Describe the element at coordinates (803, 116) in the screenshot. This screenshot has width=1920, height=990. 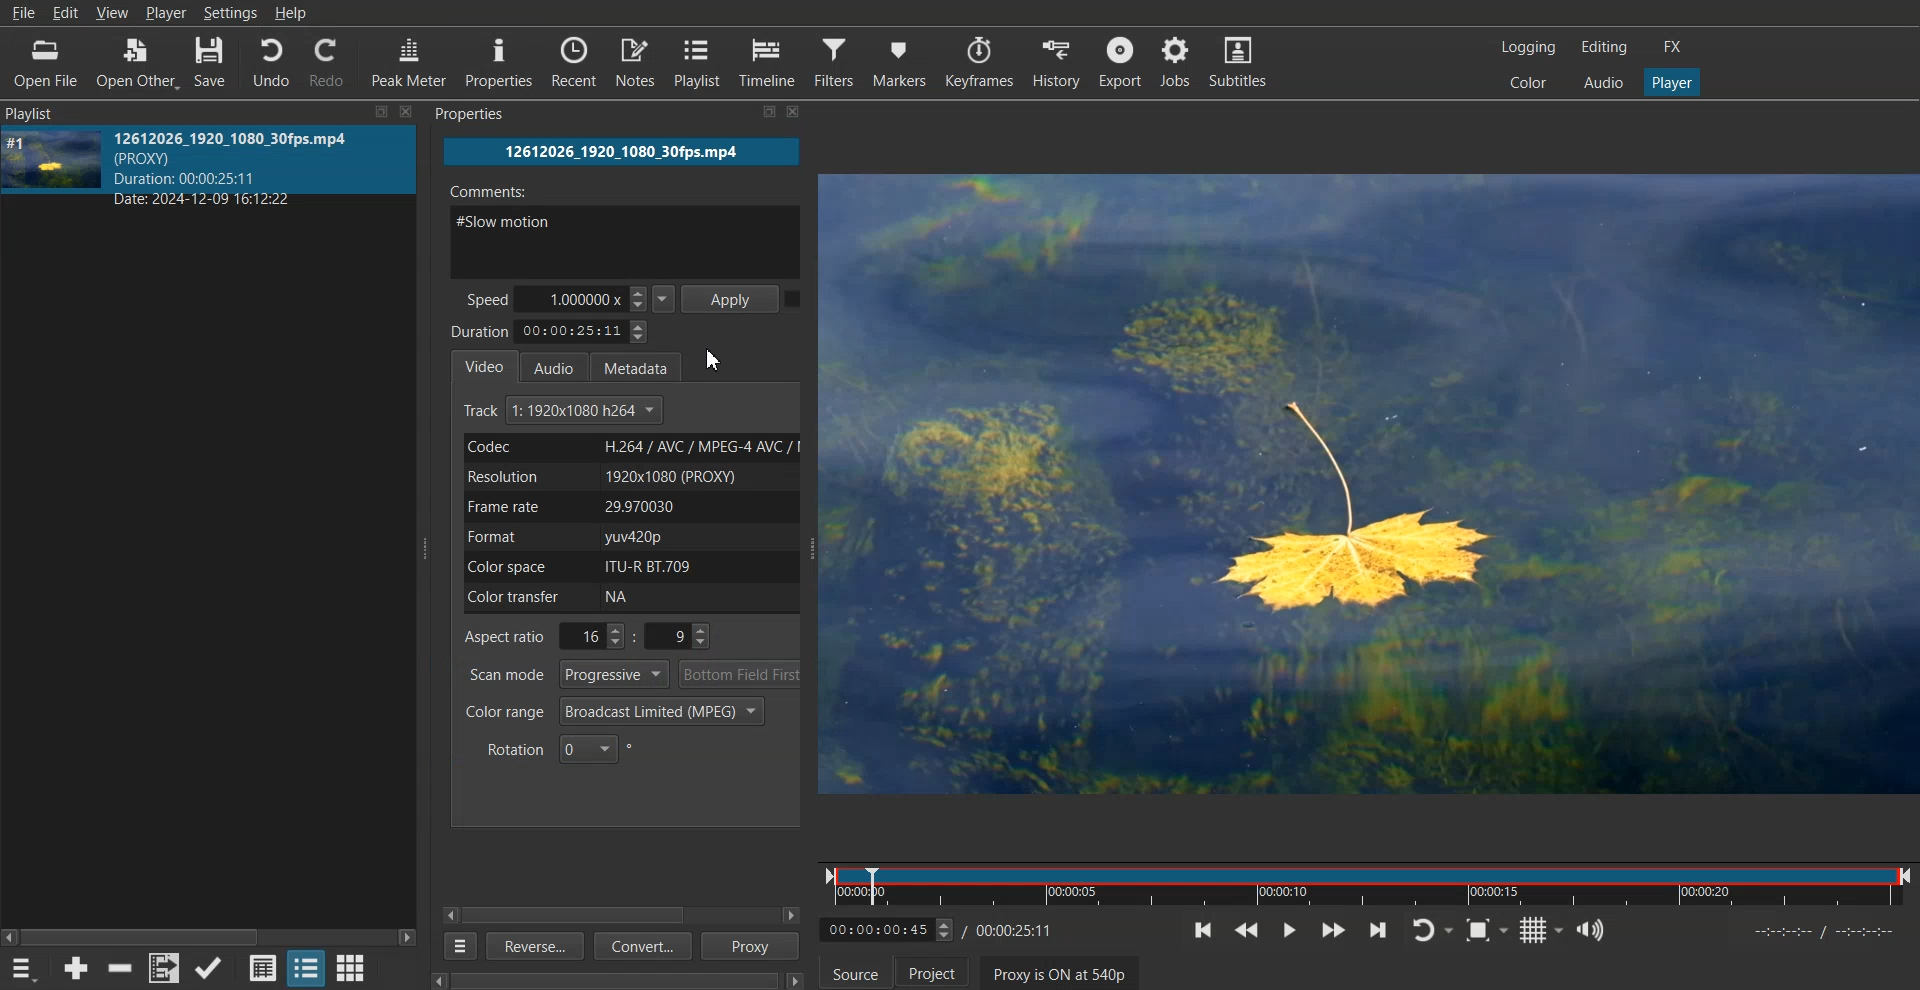
I see `close` at that location.